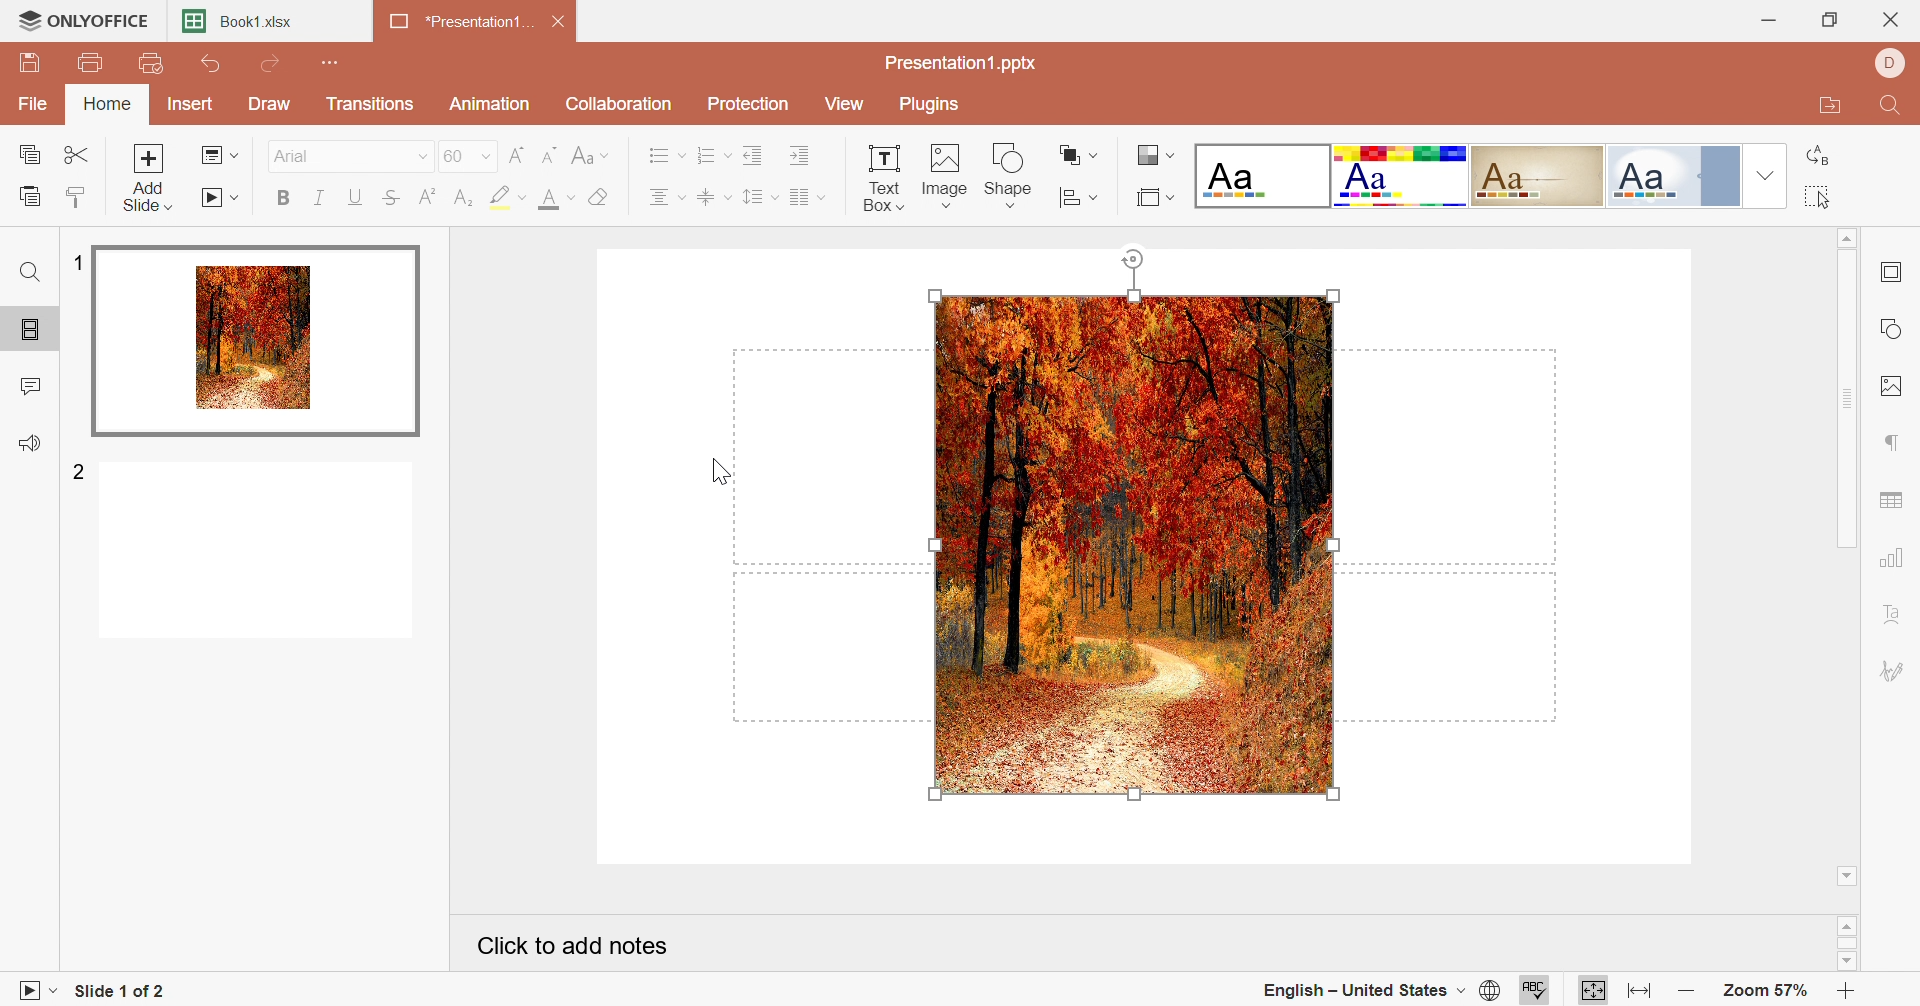 The height and width of the screenshot is (1006, 1920). I want to click on Bold, so click(283, 201).